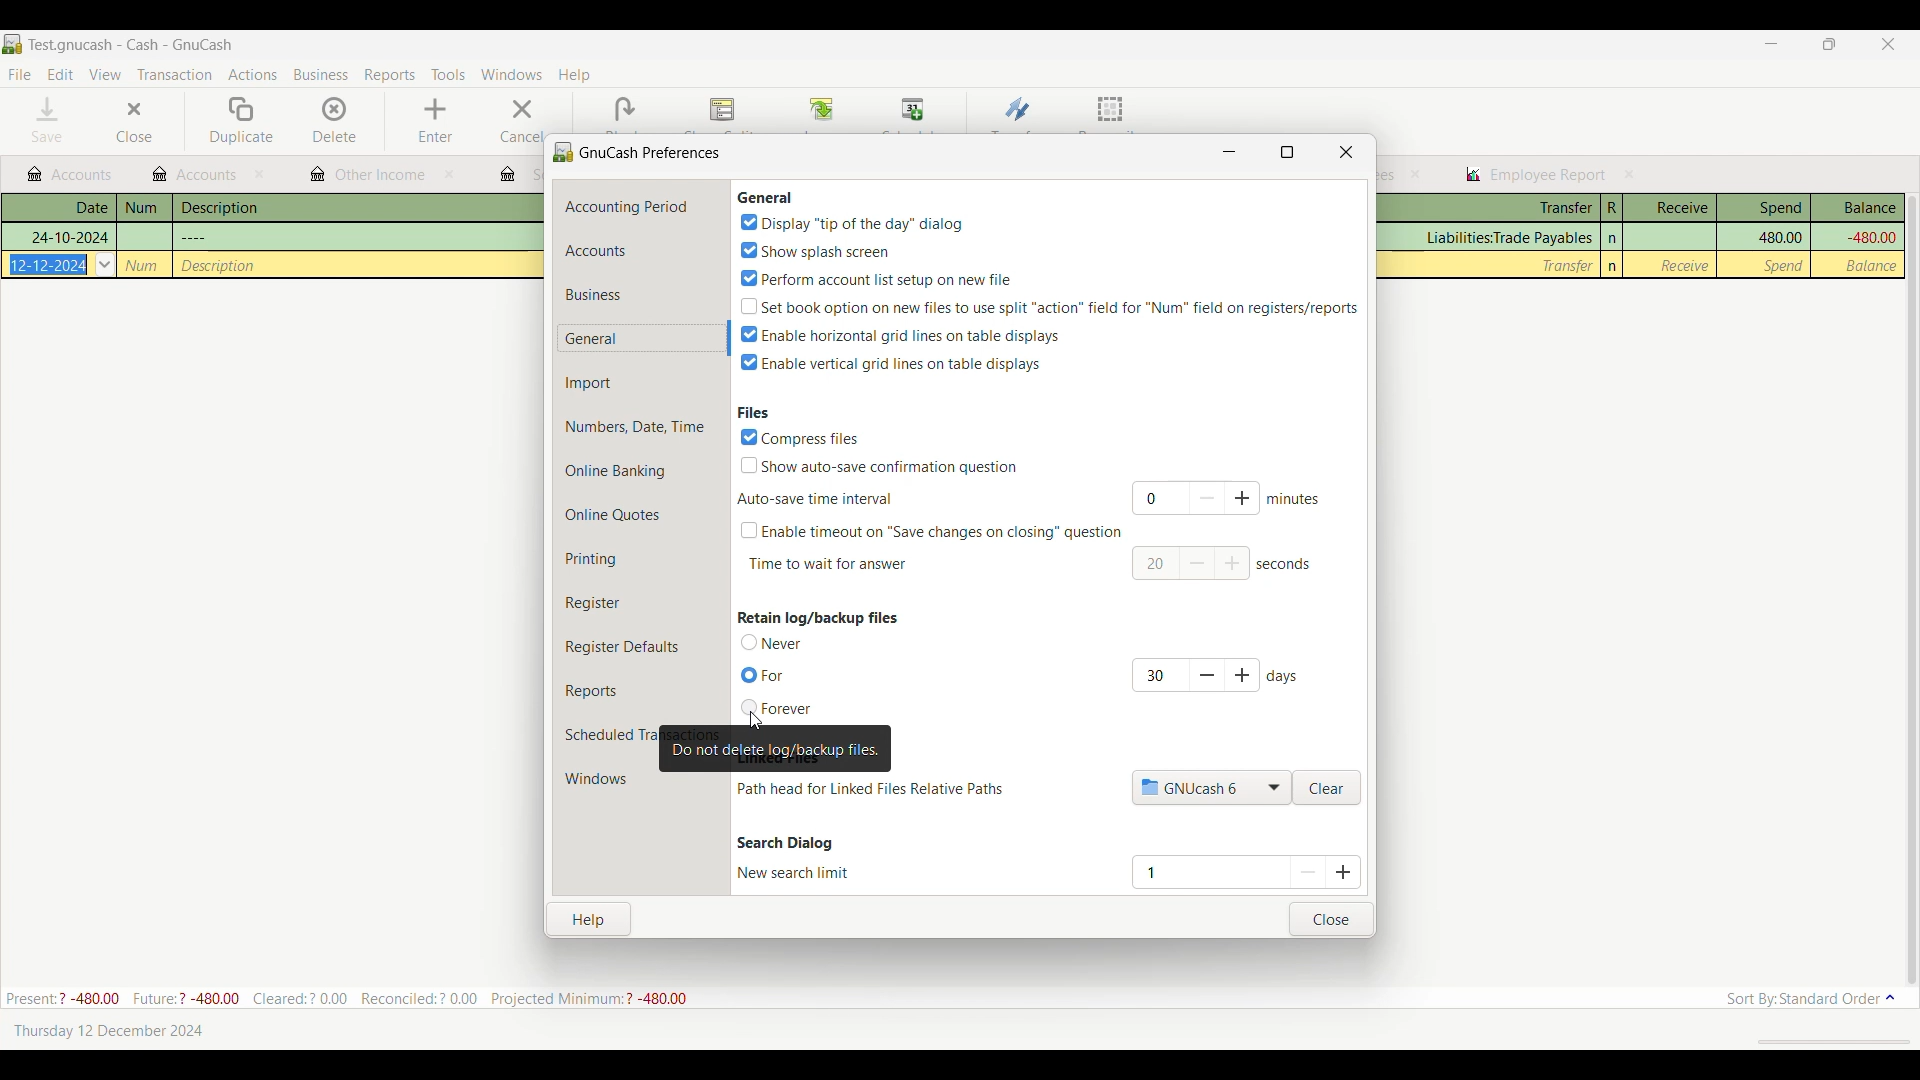 This screenshot has width=1920, height=1080. What do you see at coordinates (776, 749) in the screenshot?
I see `Description of current selection` at bounding box center [776, 749].